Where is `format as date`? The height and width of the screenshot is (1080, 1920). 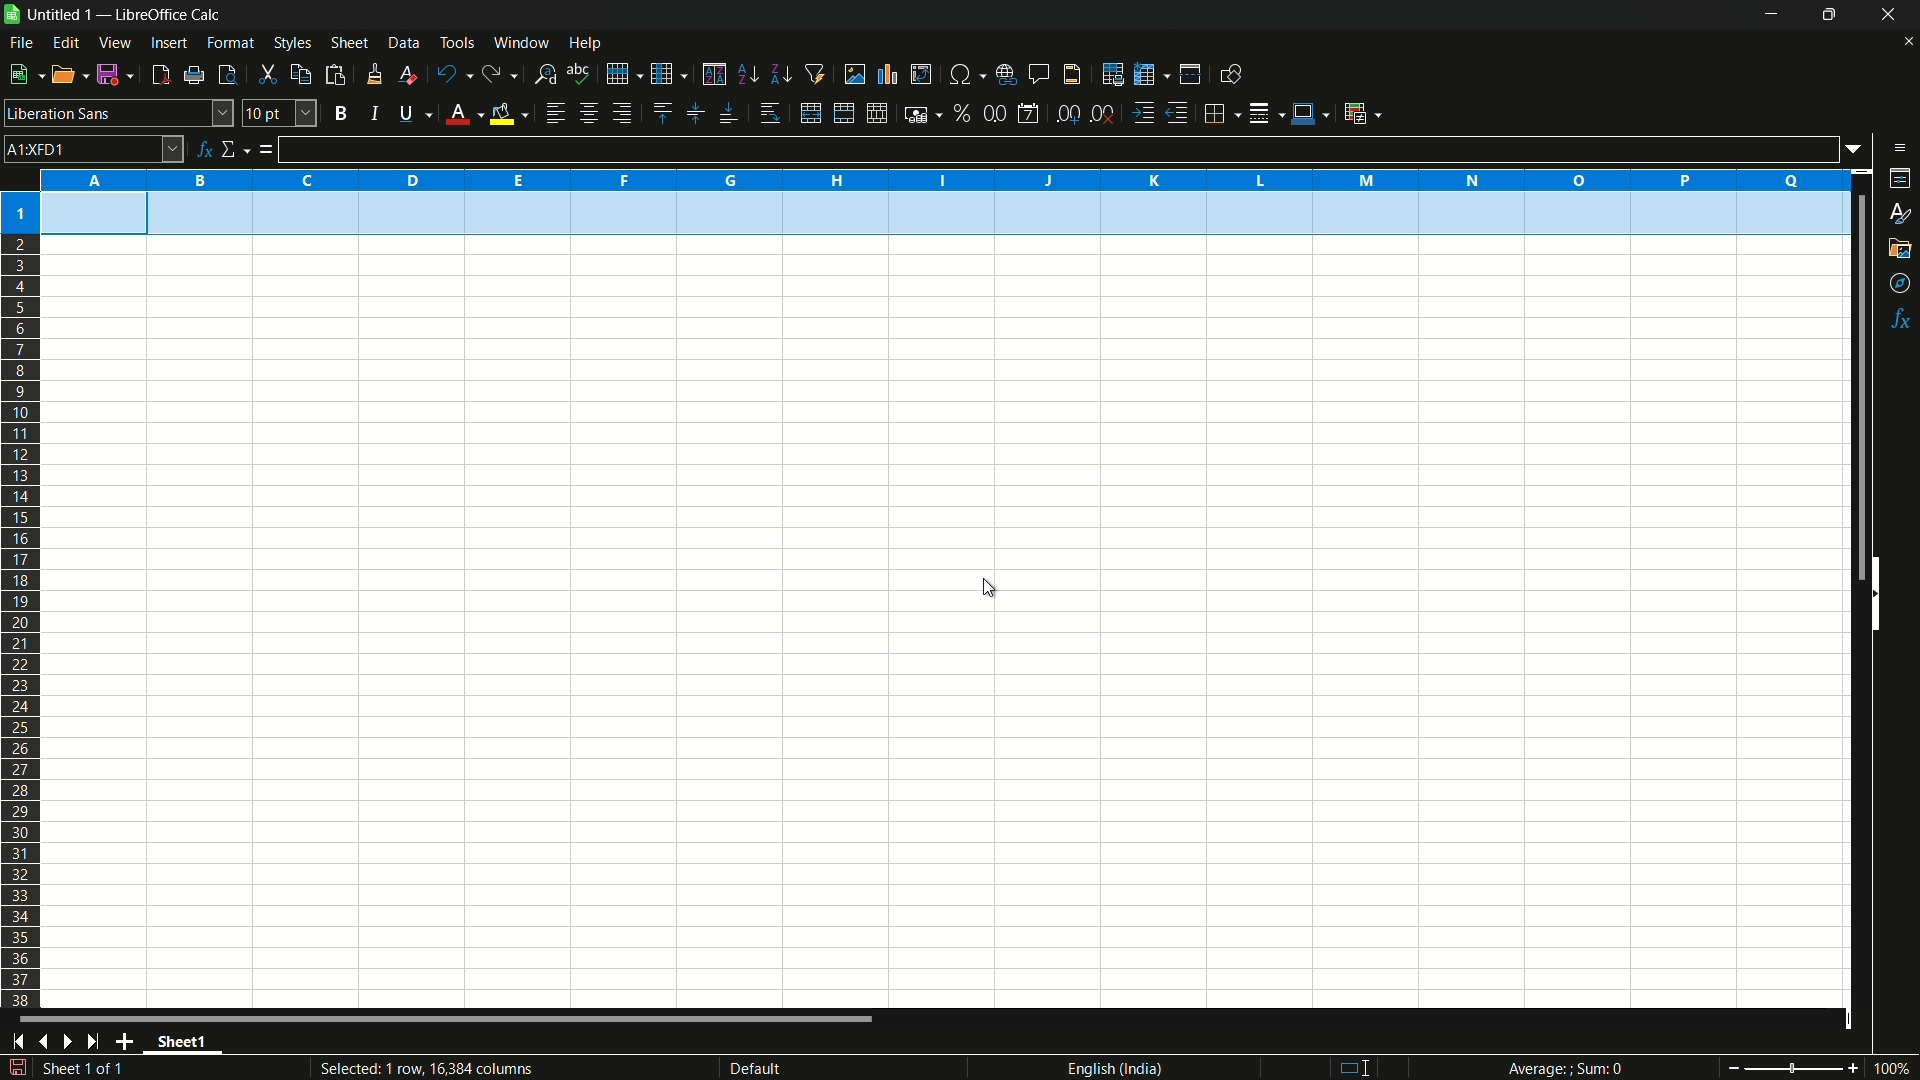
format as date is located at coordinates (1028, 114).